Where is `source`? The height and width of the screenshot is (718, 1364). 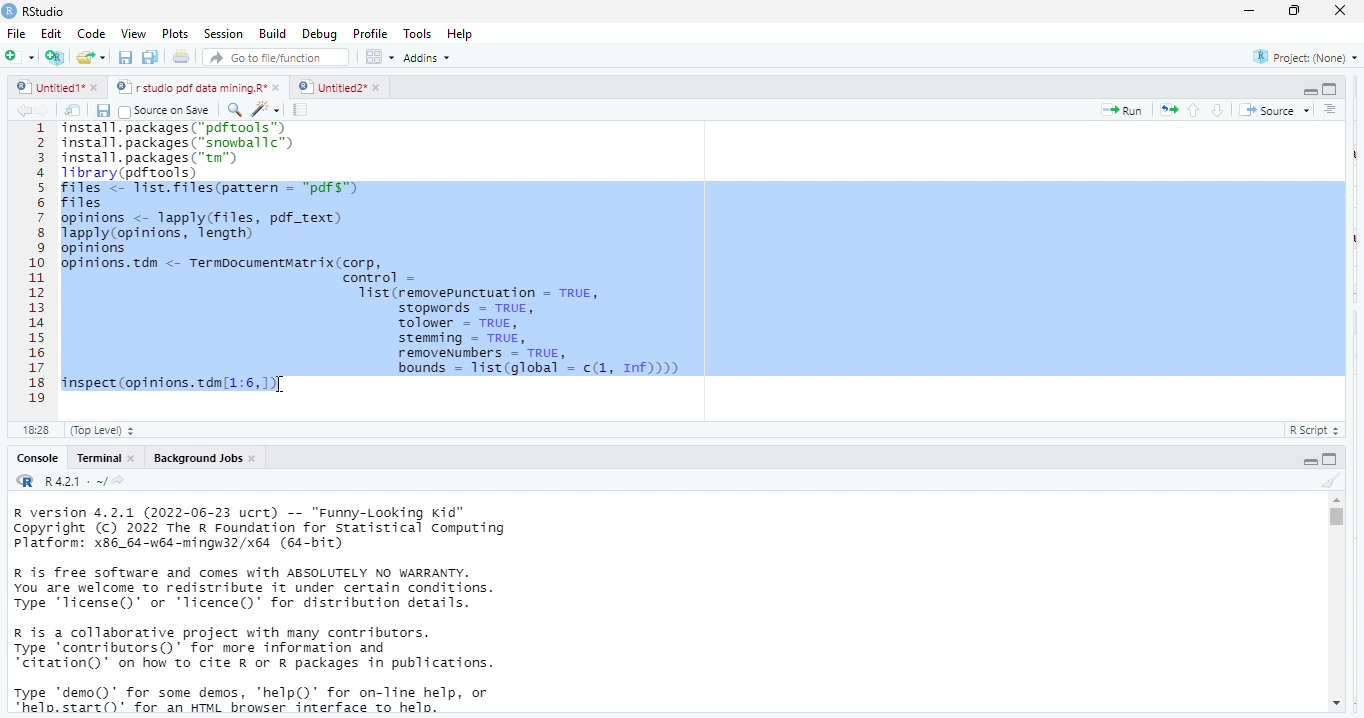
source is located at coordinates (1272, 110).